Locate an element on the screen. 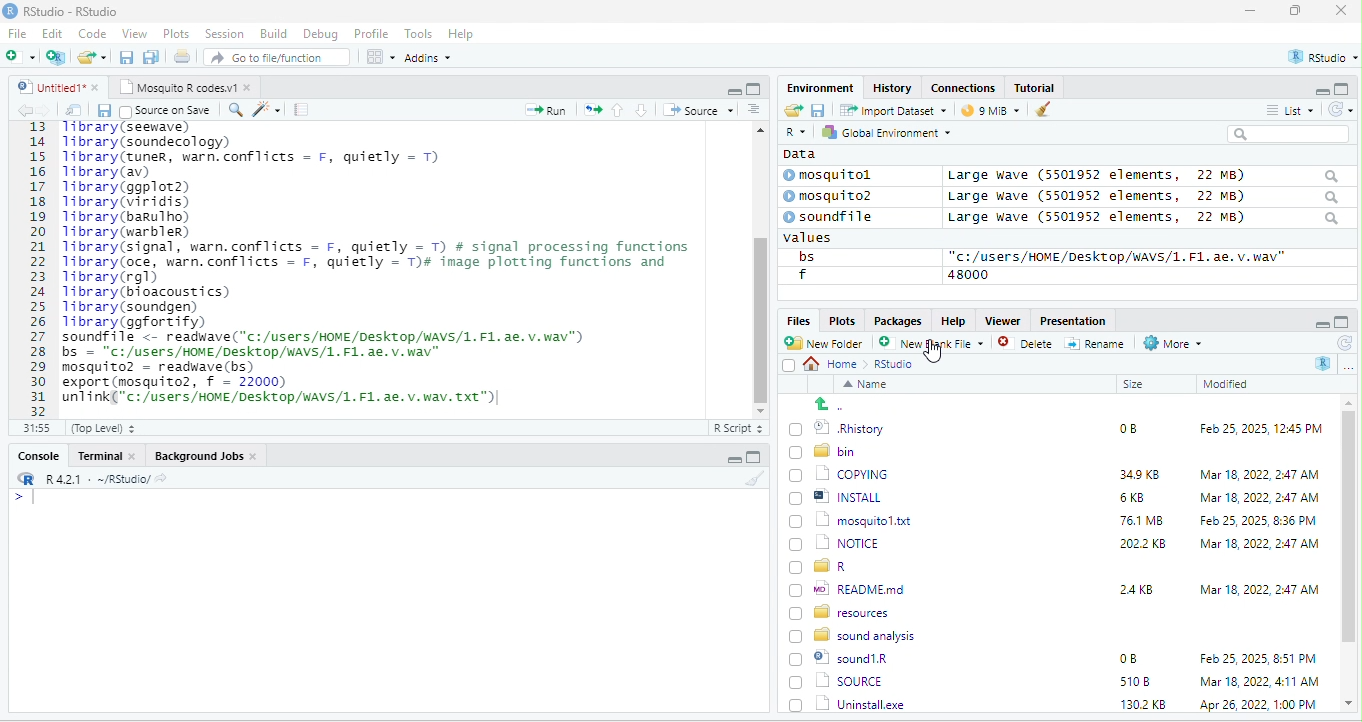 Image resolution: width=1362 pixels, height=722 pixels. maximize is located at coordinates (753, 457).